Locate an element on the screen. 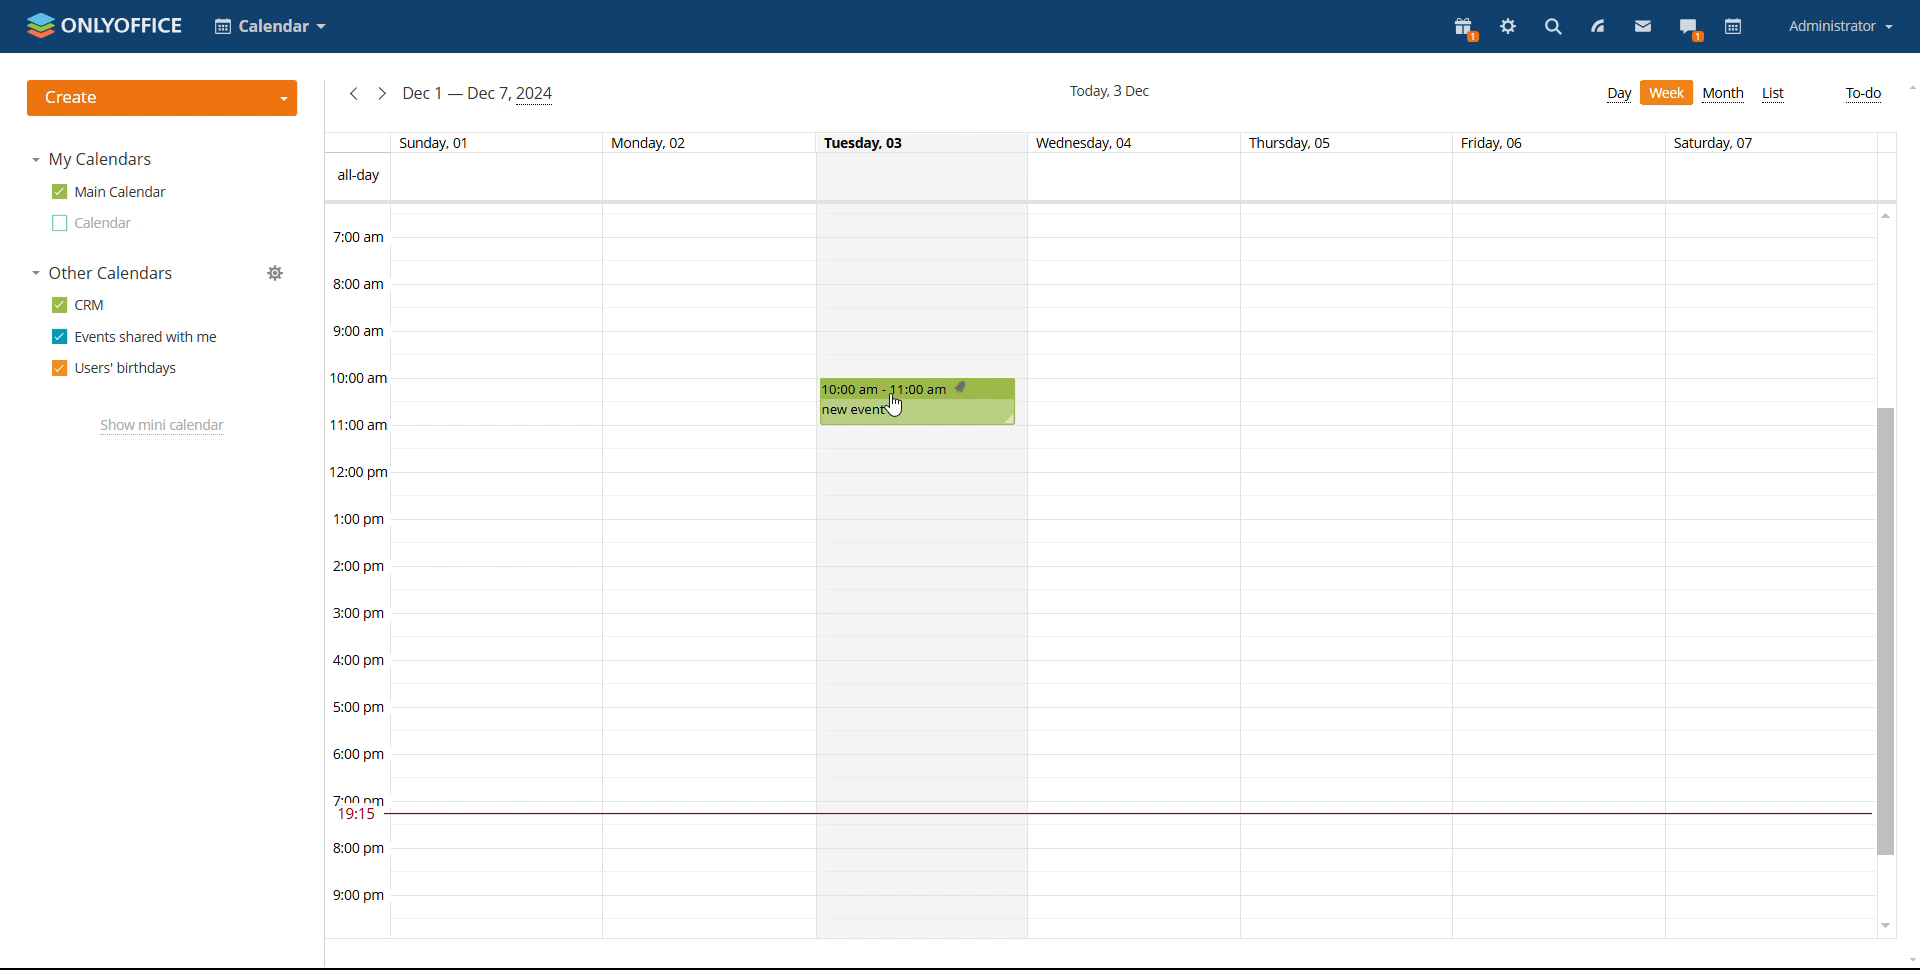  scroll  up is located at coordinates (1888, 214).